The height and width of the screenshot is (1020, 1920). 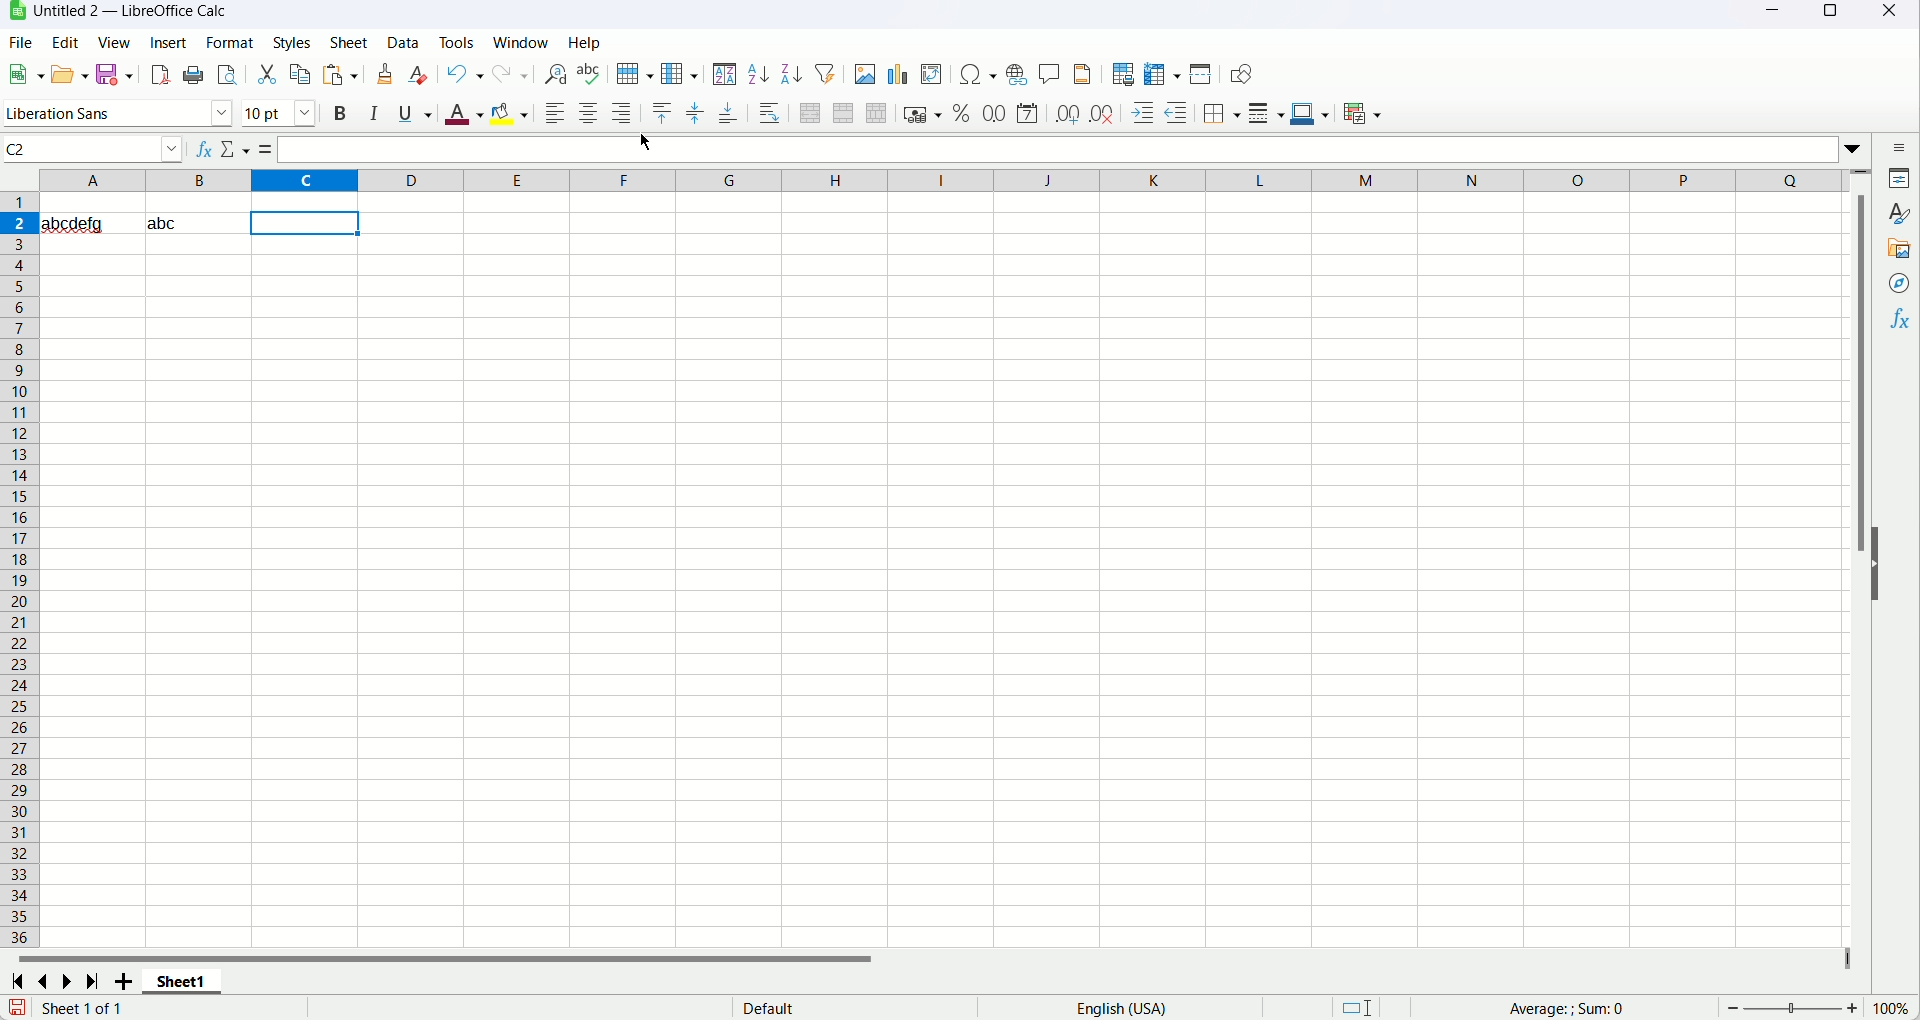 I want to click on functions, so click(x=1900, y=321).